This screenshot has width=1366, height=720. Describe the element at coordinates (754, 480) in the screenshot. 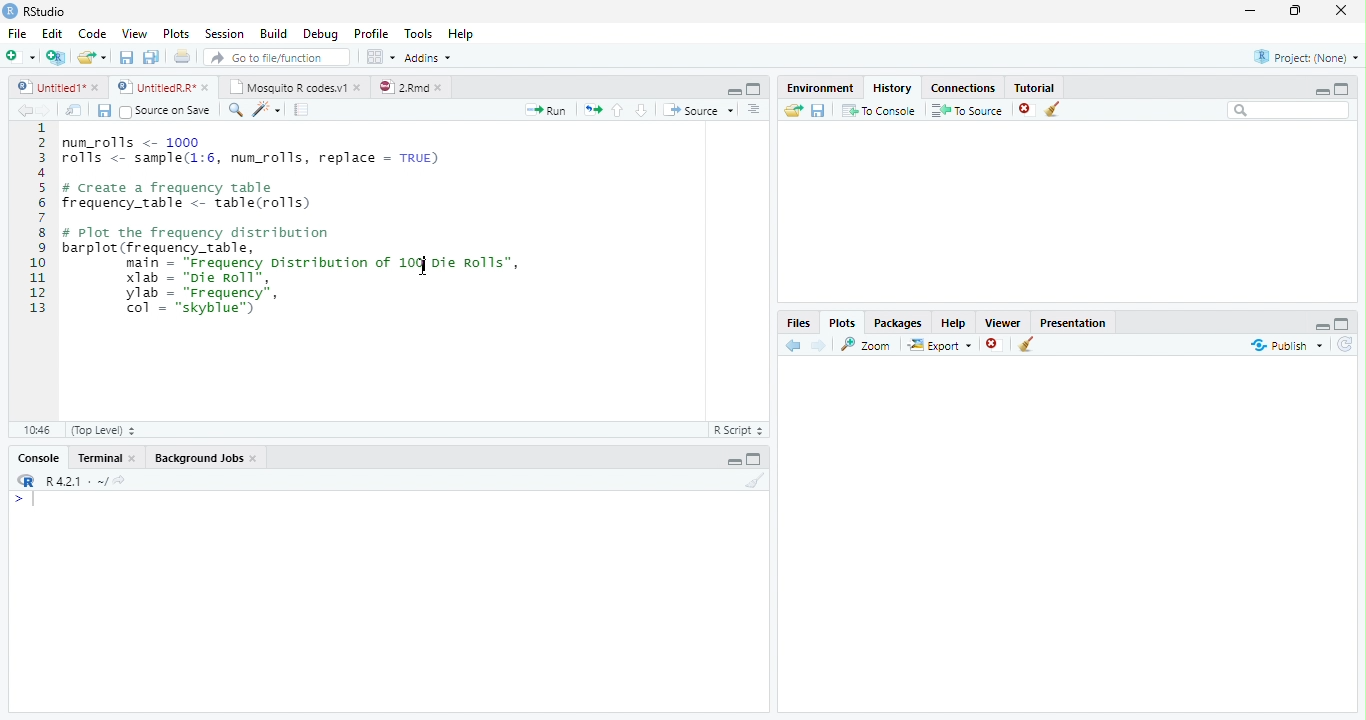

I see `Clear` at that location.